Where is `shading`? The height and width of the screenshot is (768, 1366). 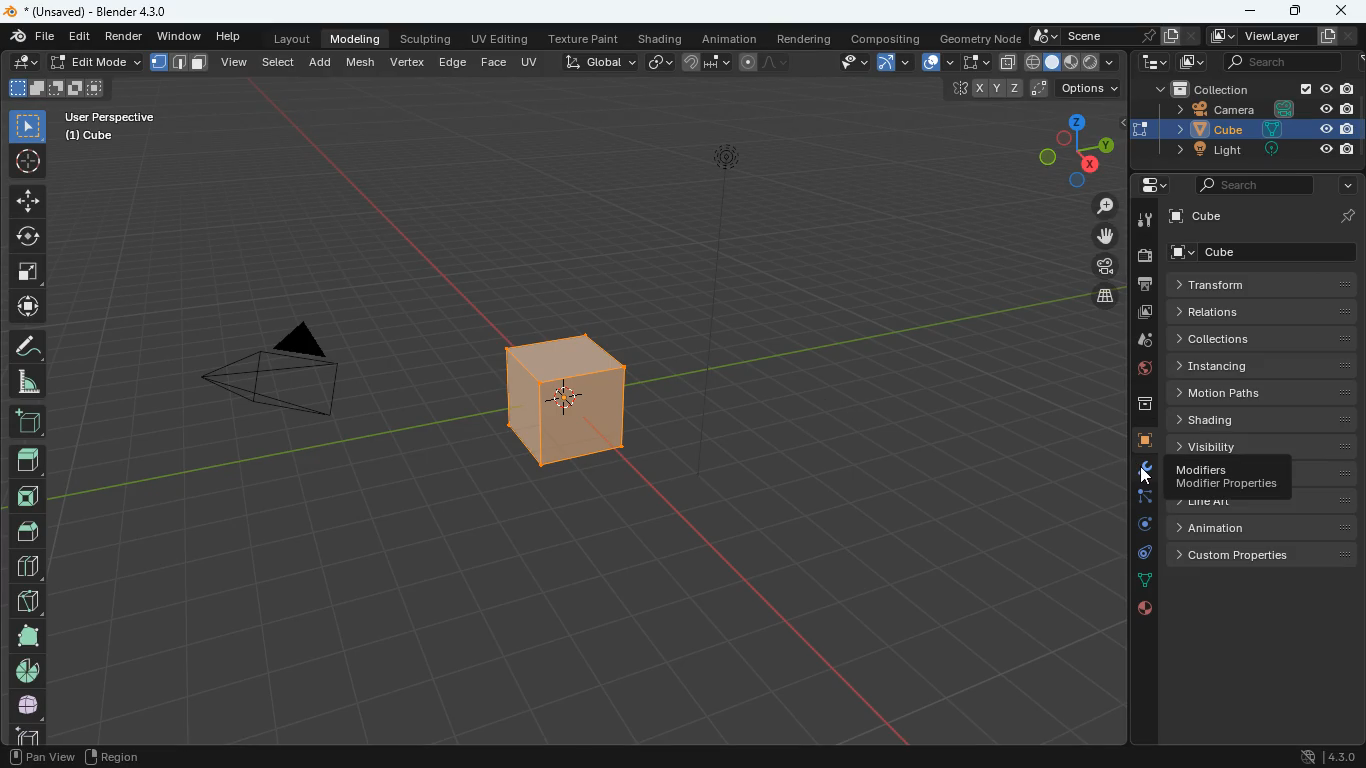 shading is located at coordinates (1264, 421).